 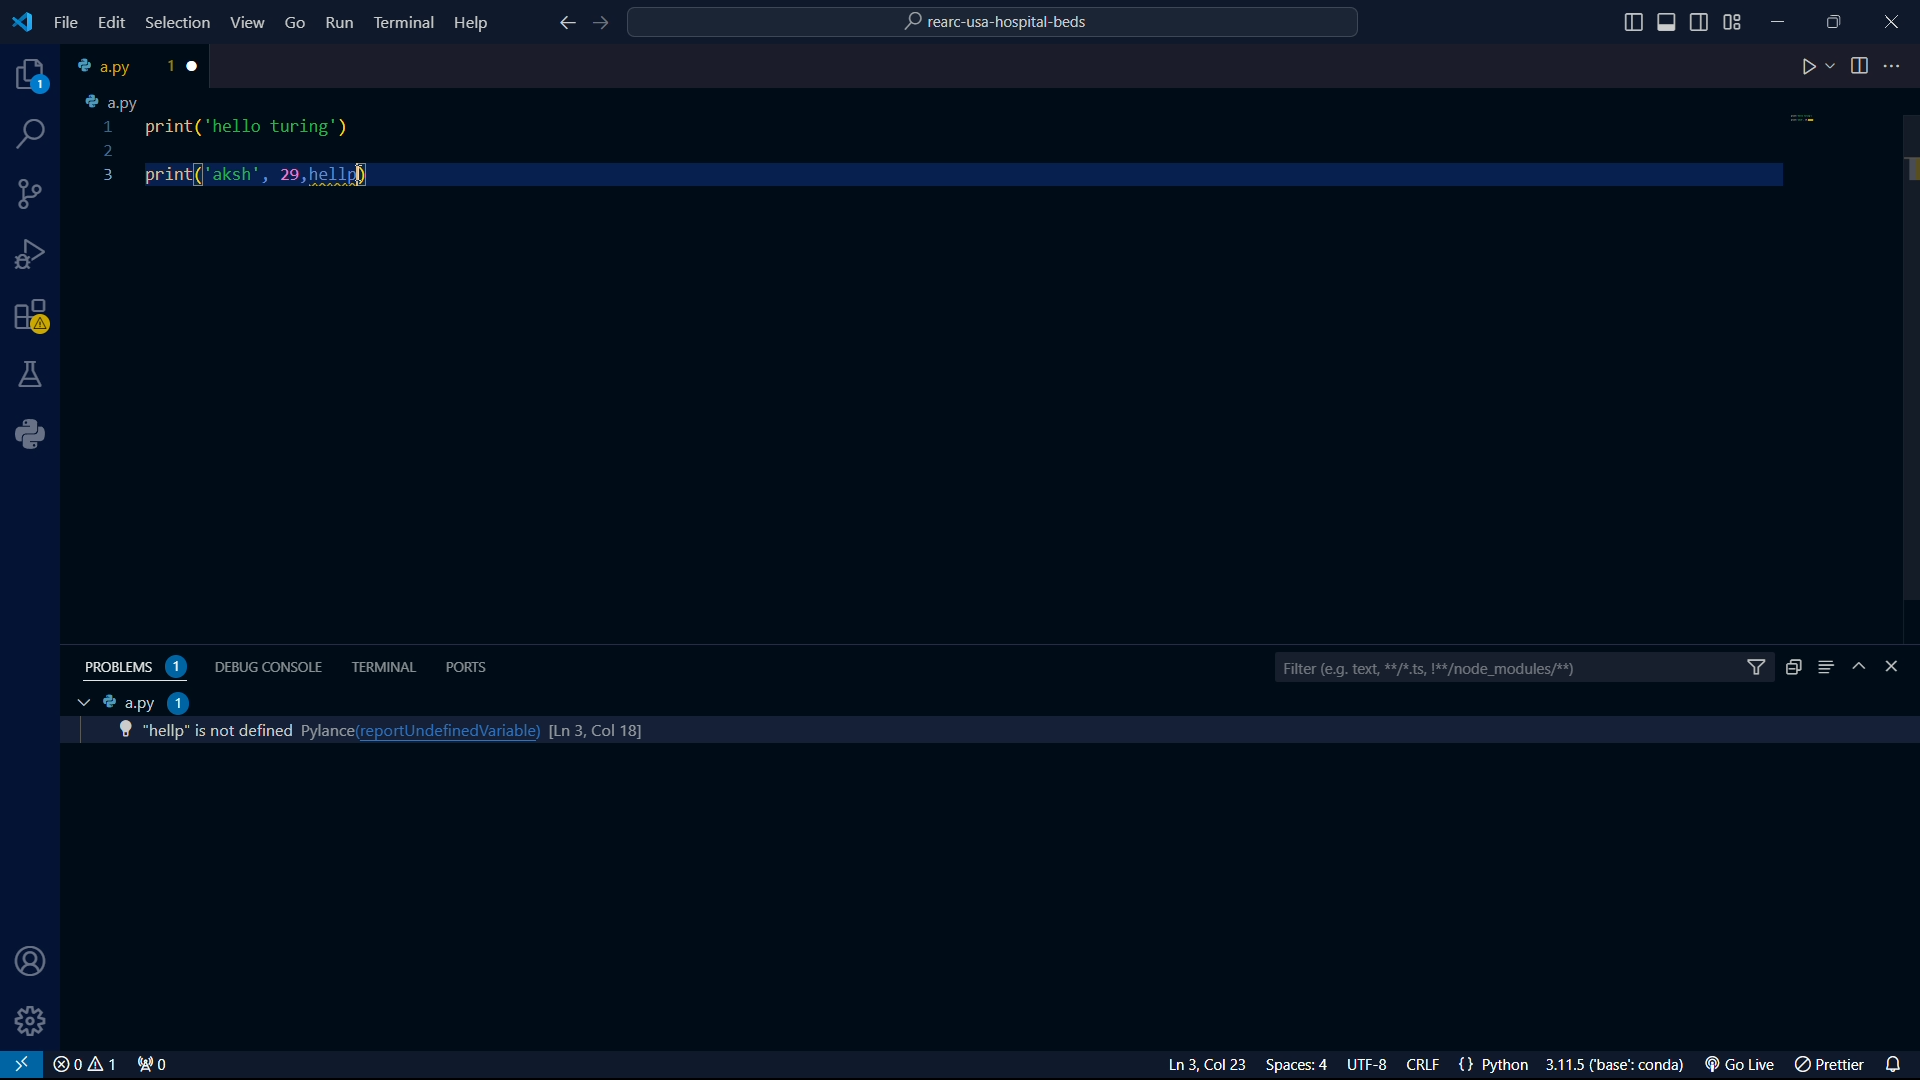 I want to click on code python, so click(x=945, y=143).